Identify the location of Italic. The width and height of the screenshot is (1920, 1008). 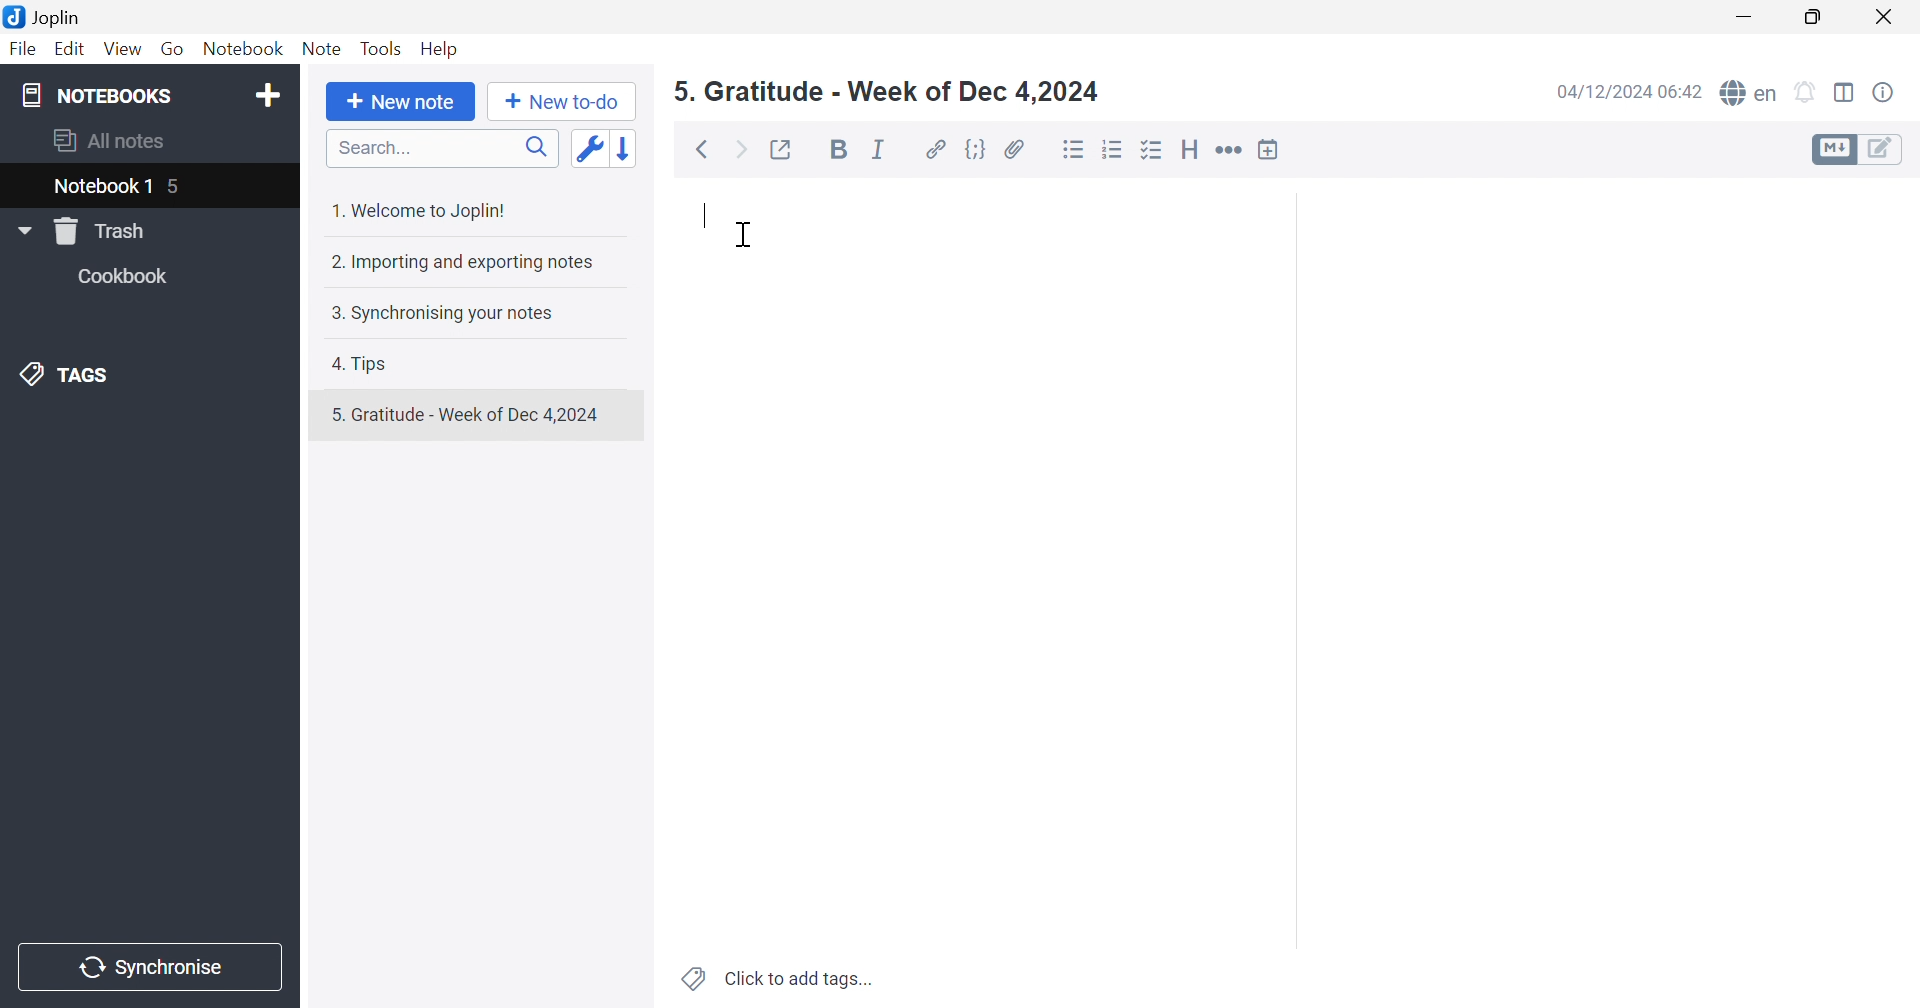
(878, 149).